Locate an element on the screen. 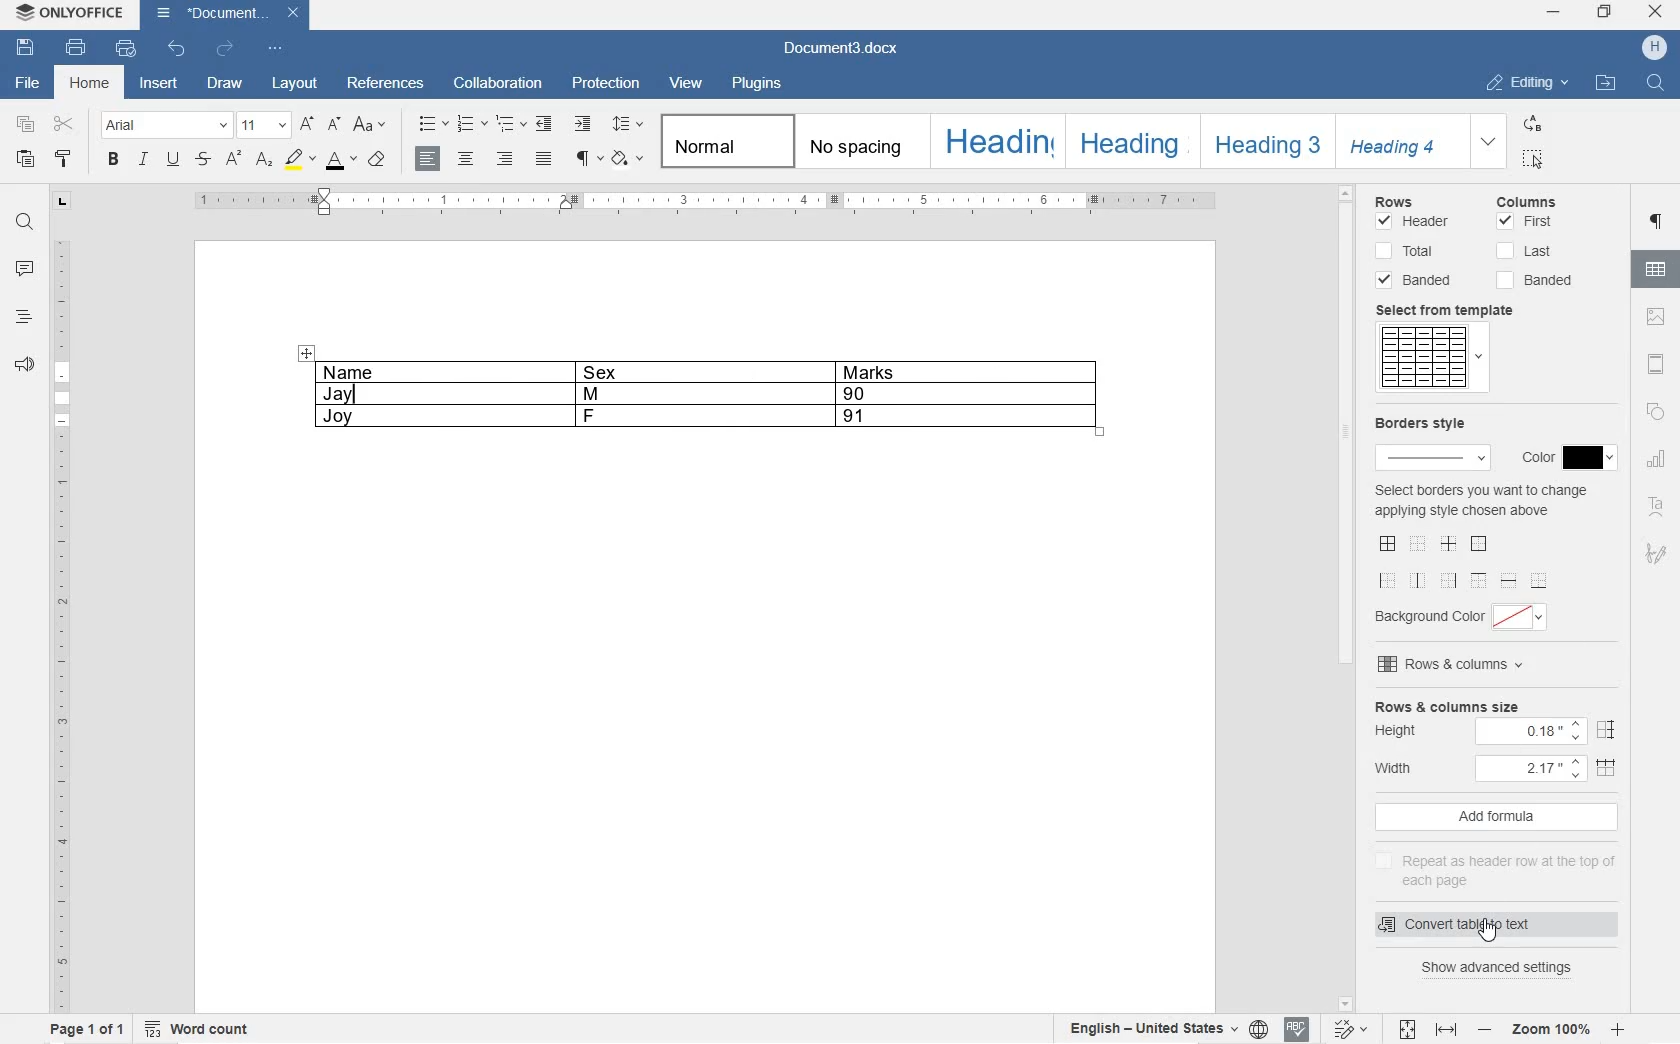 Image resolution: width=1680 pixels, height=1044 pixels. CURSOR is located at coordinates (1489, 931).